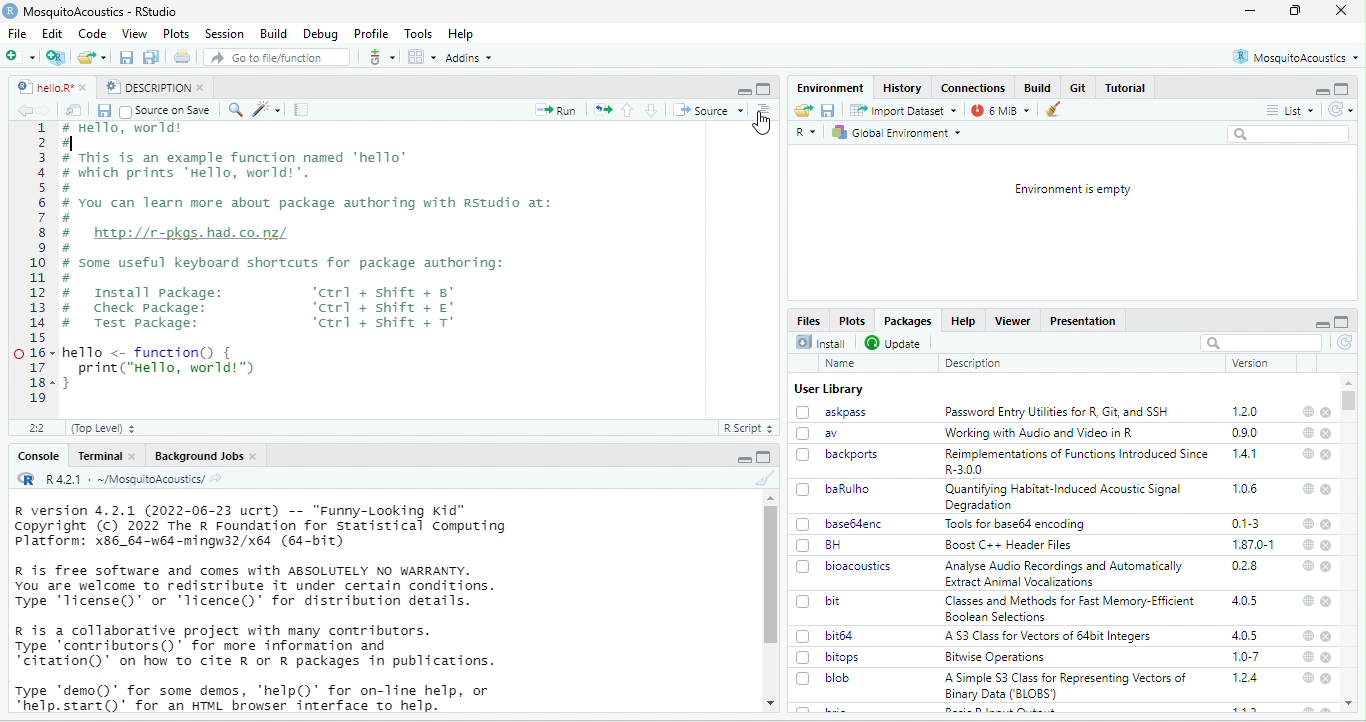 The image size is (1366, 722). I want to click on help, so click(1309, 411).